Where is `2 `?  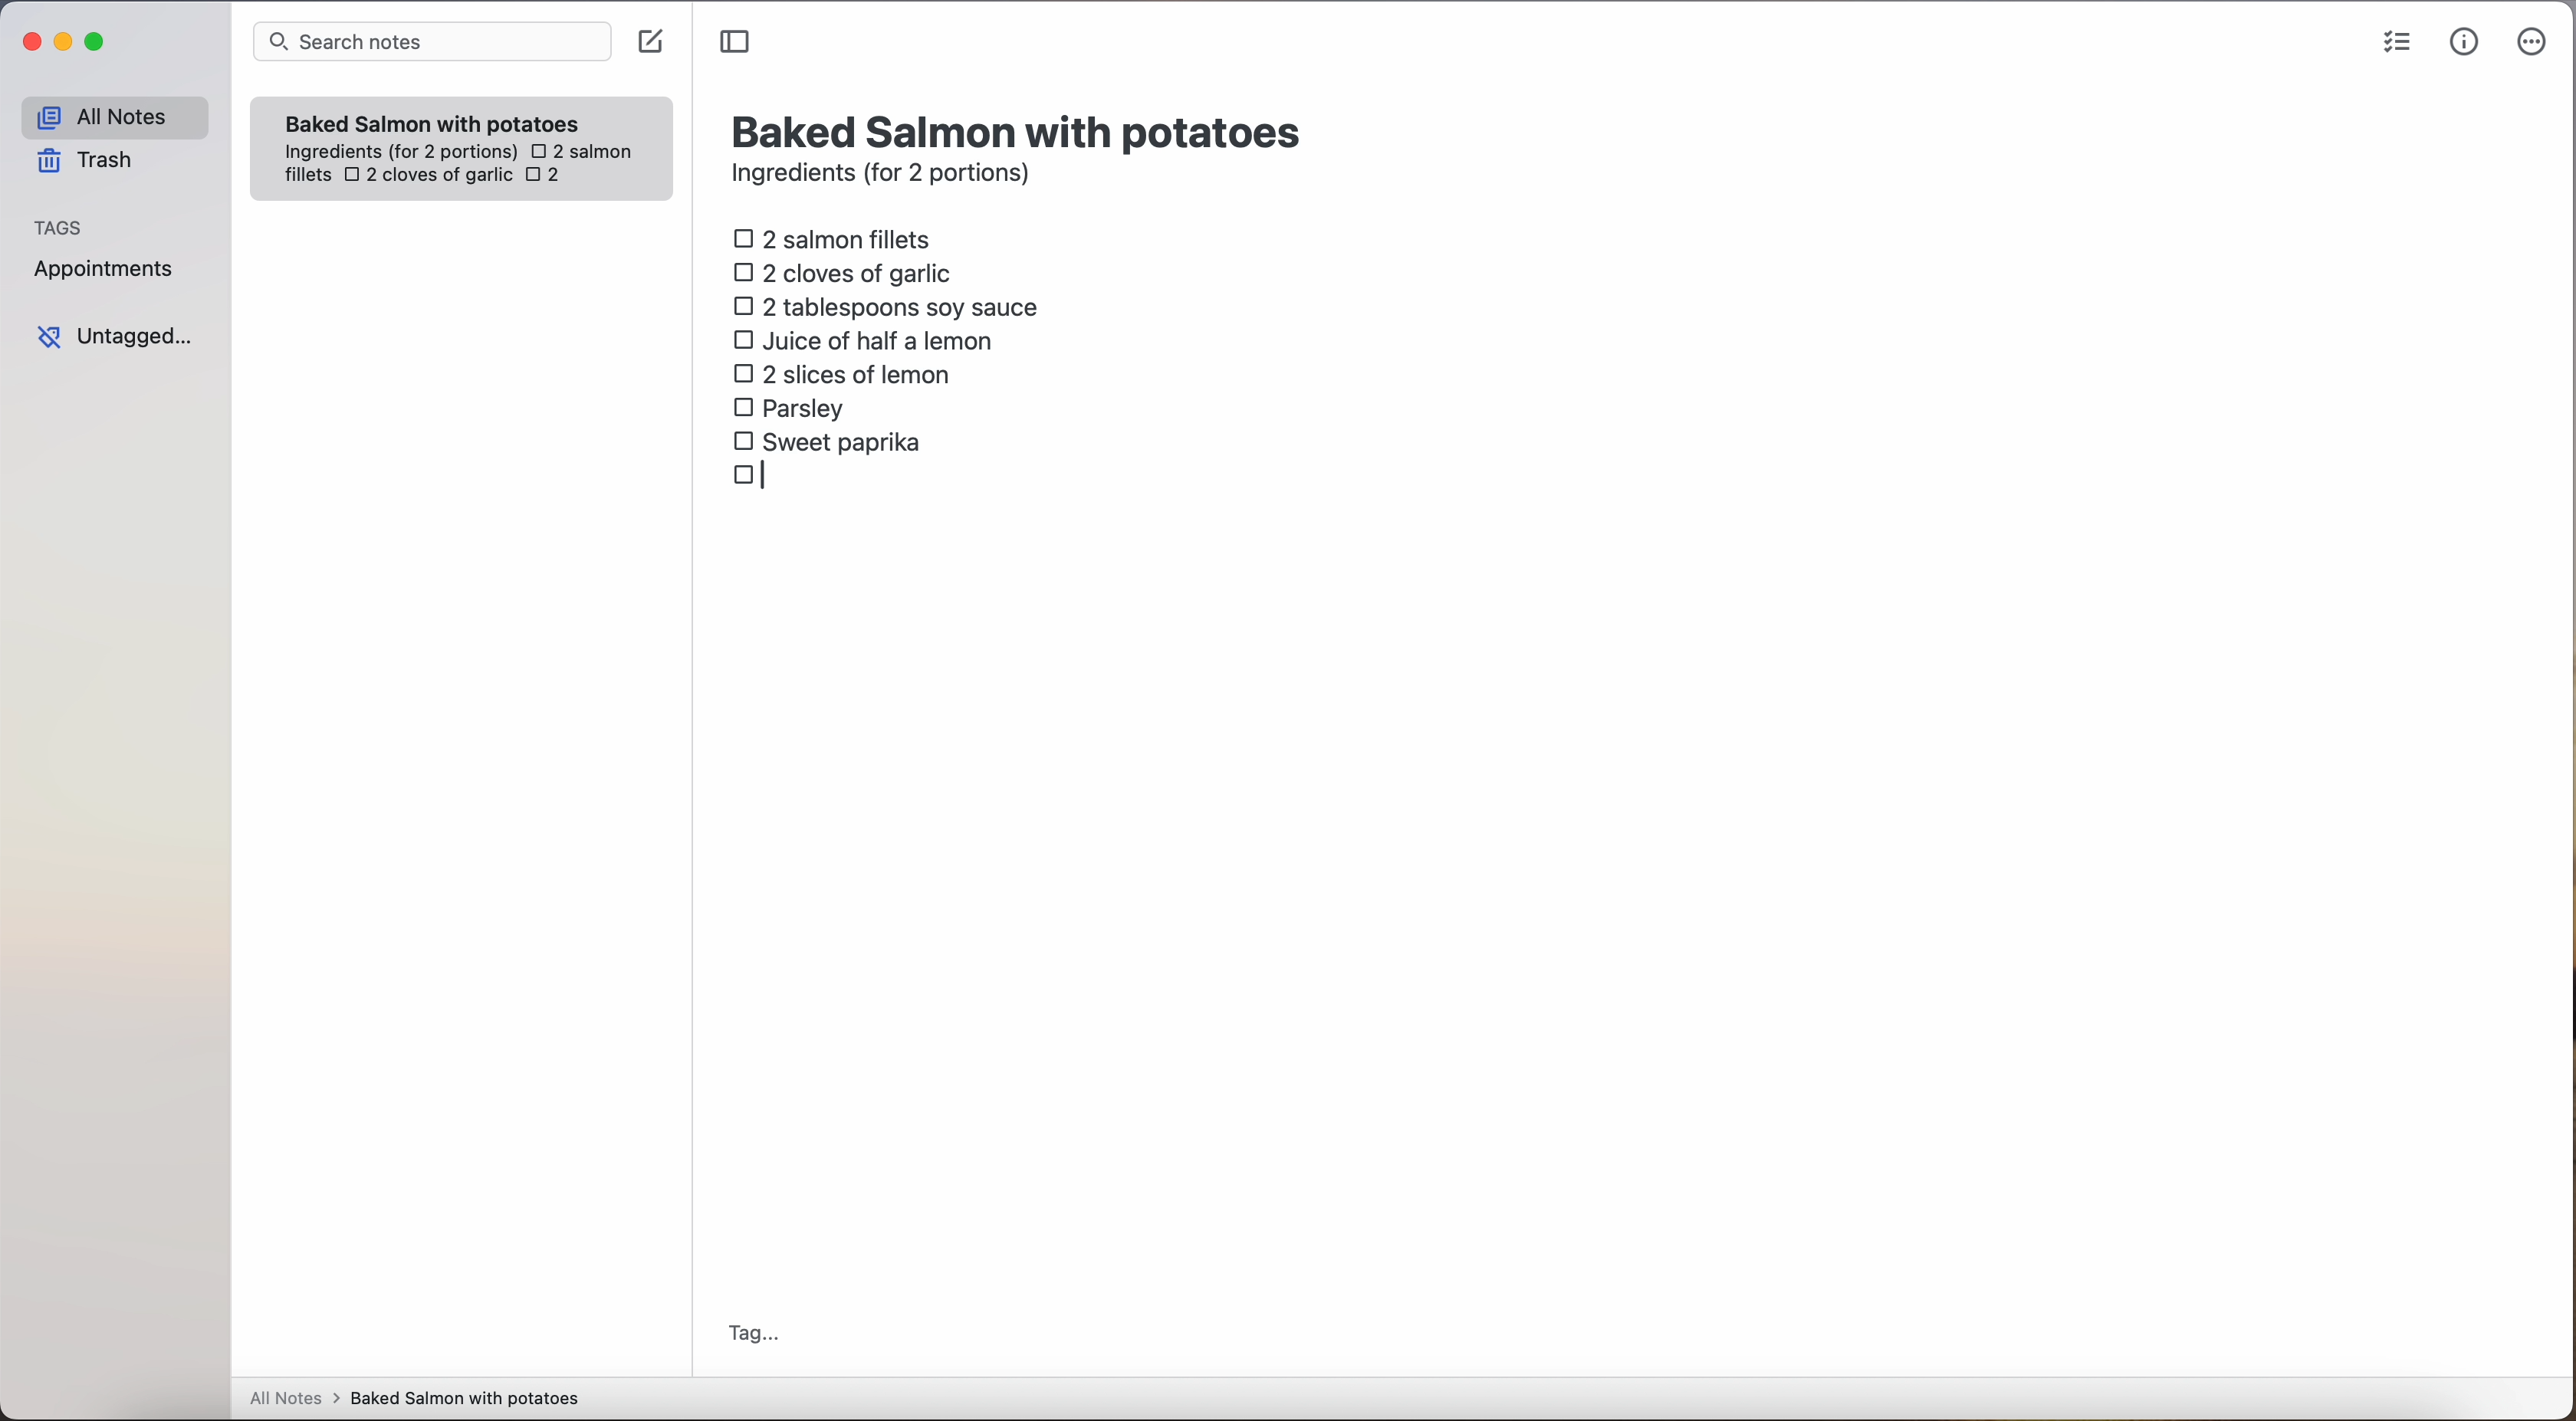 2  is located at coordinates (549, 177).